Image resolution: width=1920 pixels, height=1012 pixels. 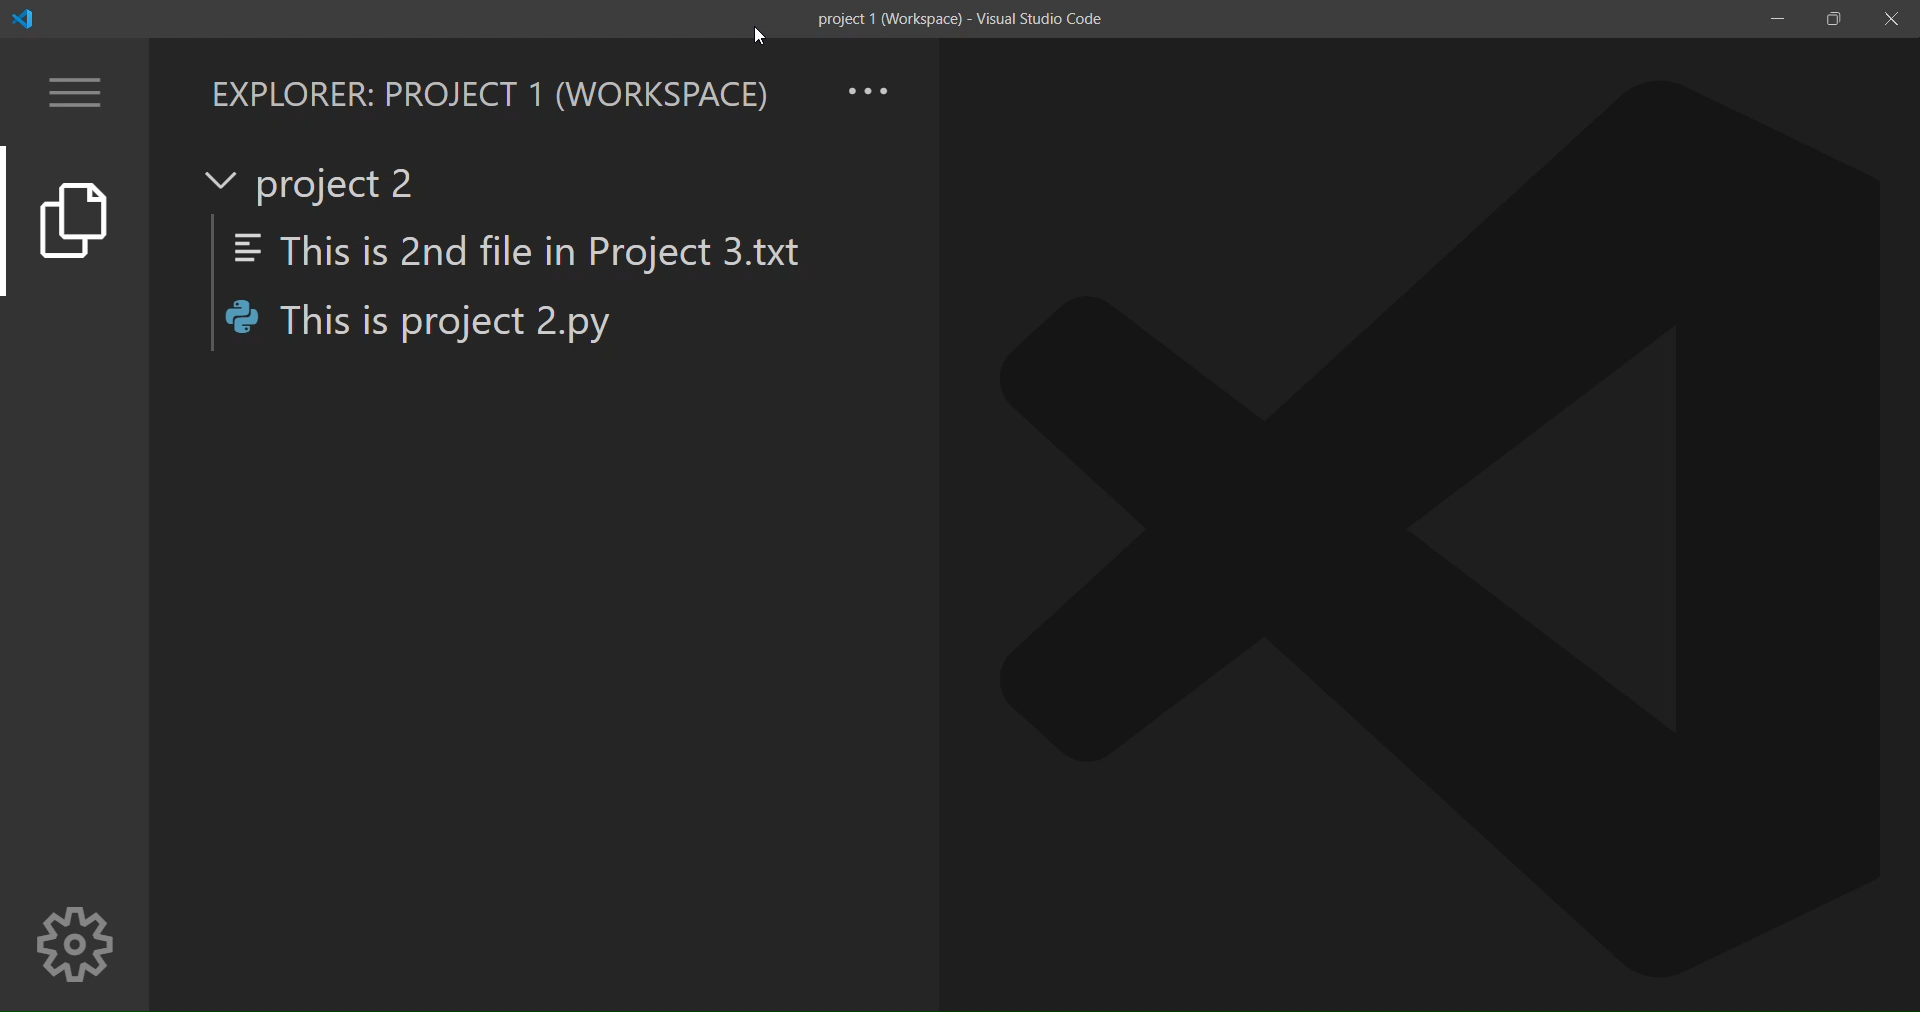 What do you see at coordinates (532, 255) in the screenshot?
I see `This is 2nd file in Project 3.txt` at bounding box center [532, 255].